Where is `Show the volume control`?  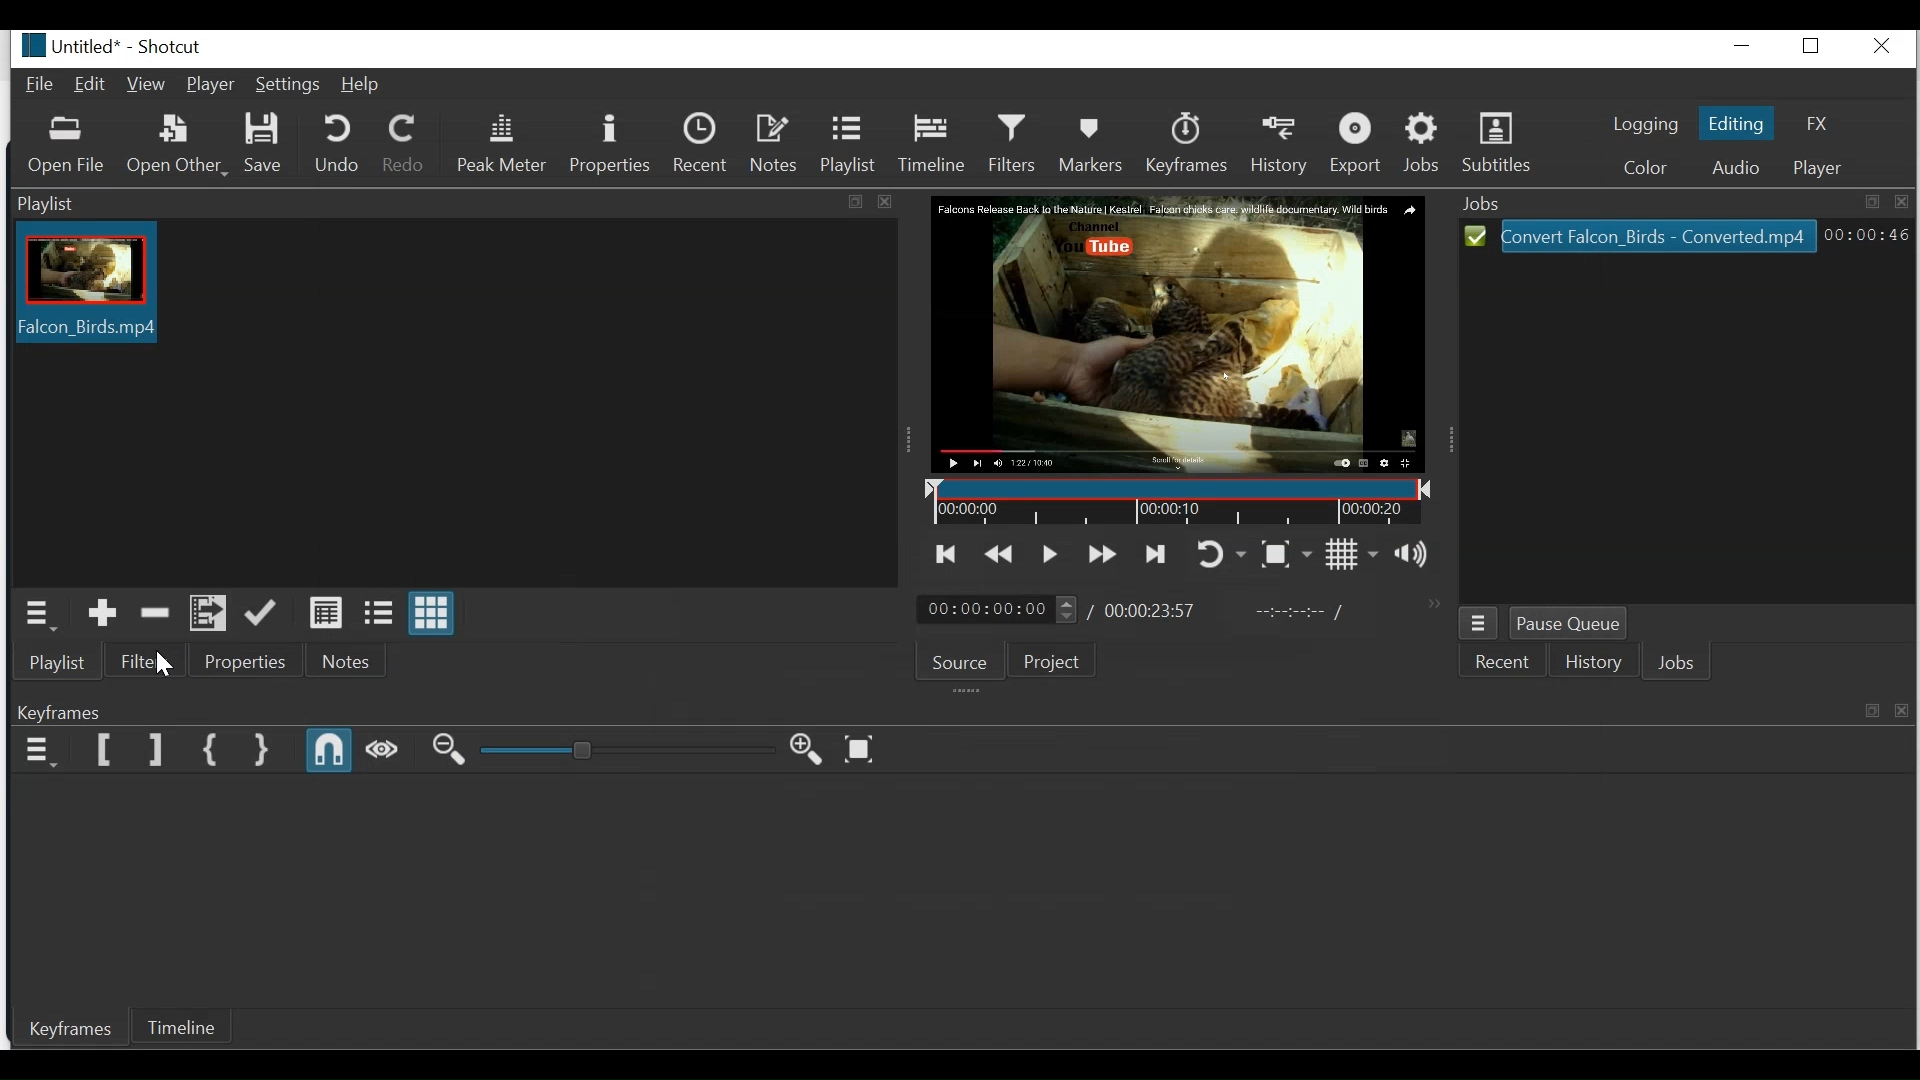
Show the volume control is located at coordinates (1414, 552).